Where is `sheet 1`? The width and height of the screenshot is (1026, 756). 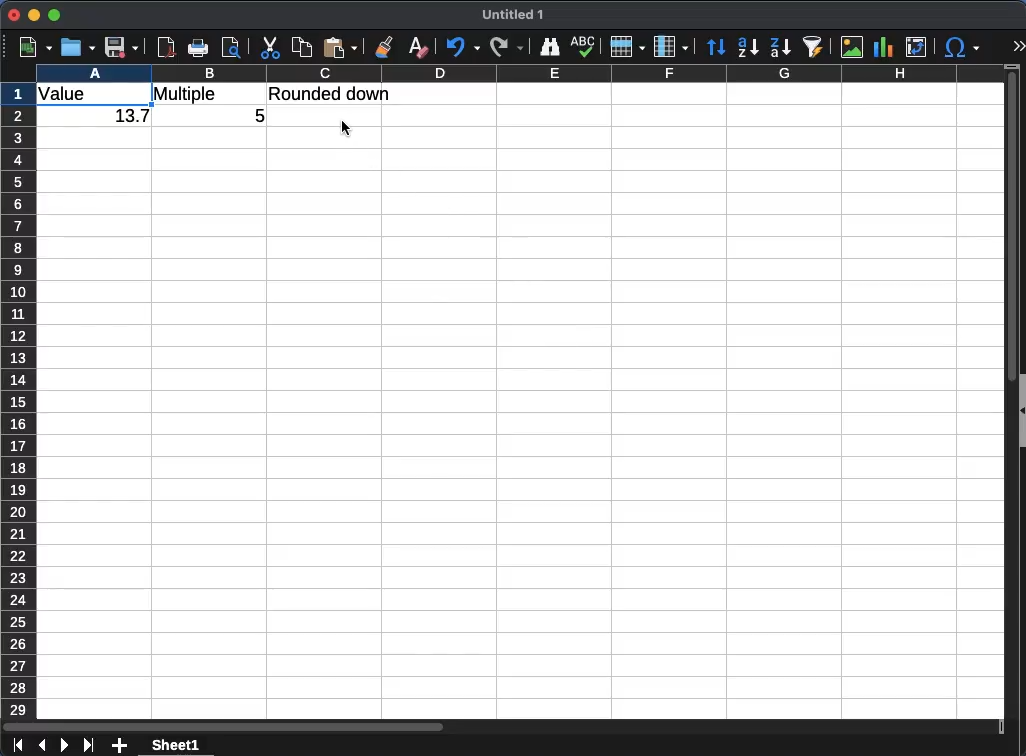
sheet 1 is located at coordinates (174, 746).